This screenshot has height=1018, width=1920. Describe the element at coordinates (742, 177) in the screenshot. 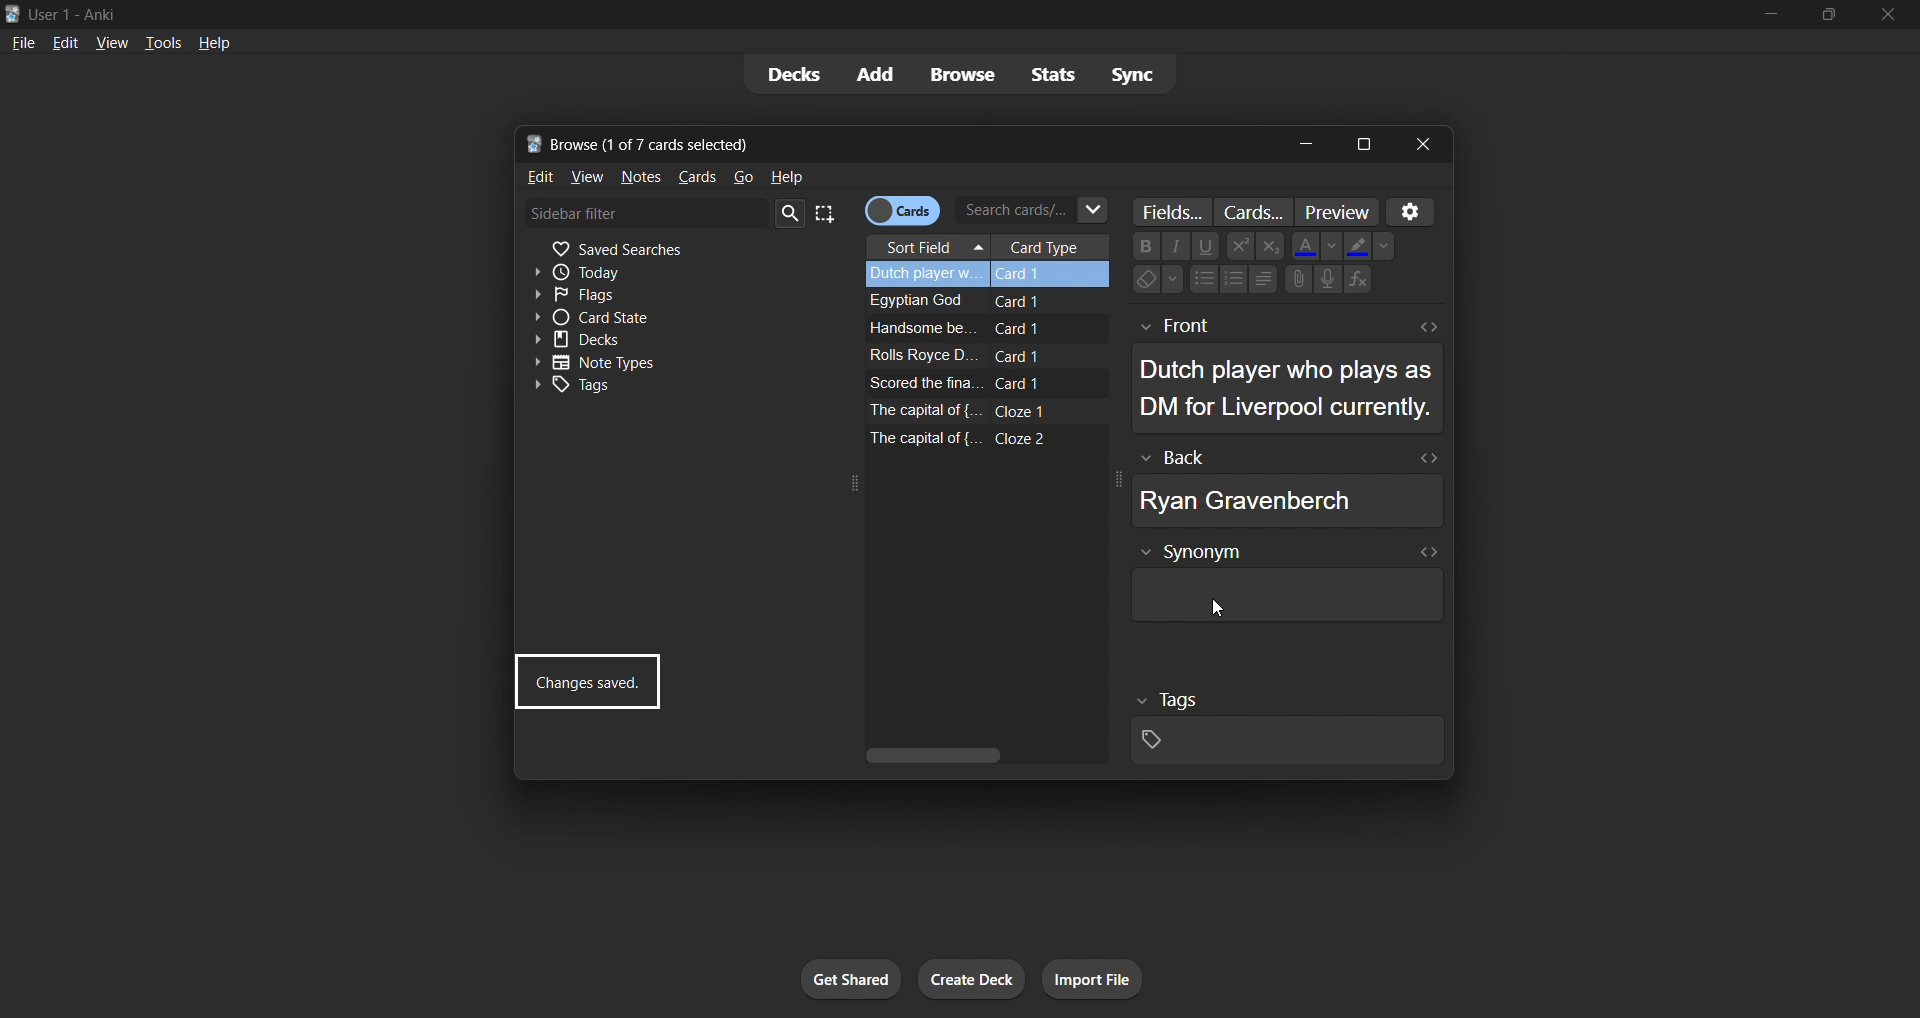

I see `go` at that location.